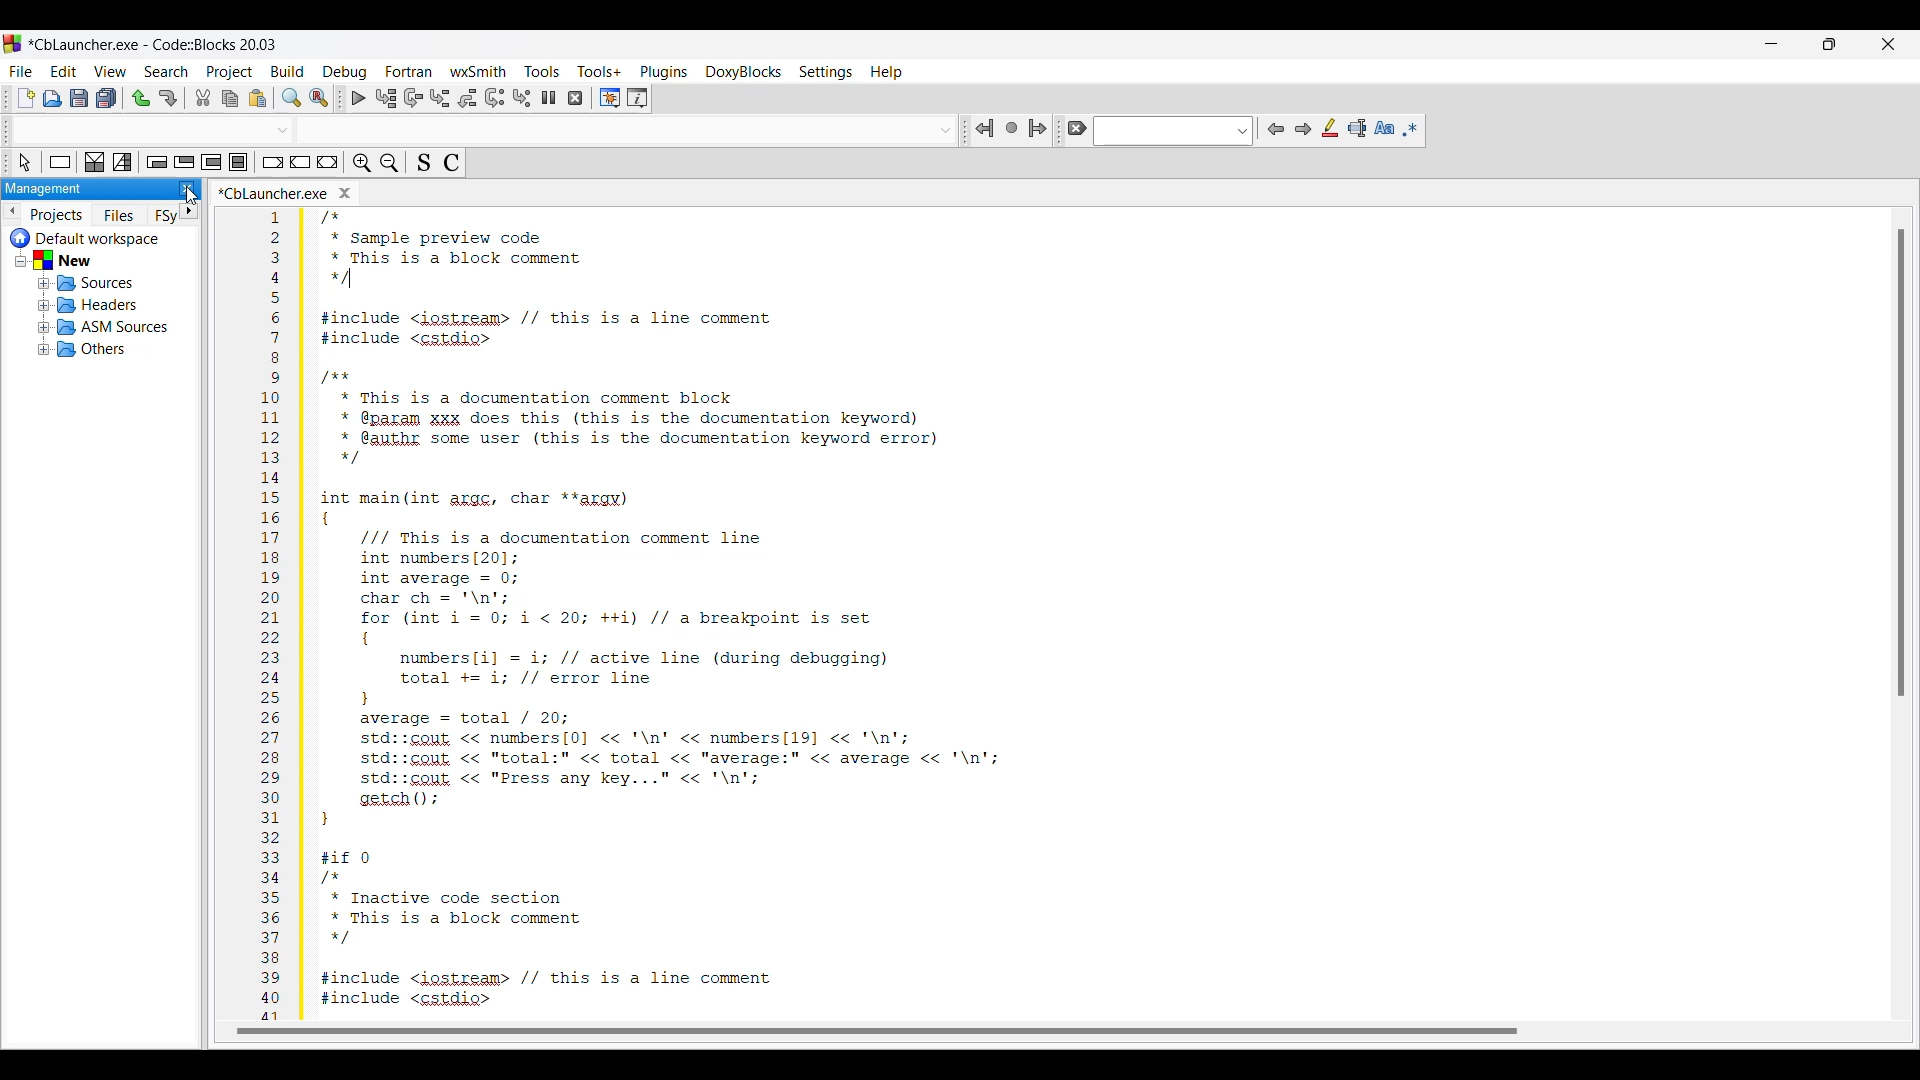  I want to click on Close panel, so click(187, 189).